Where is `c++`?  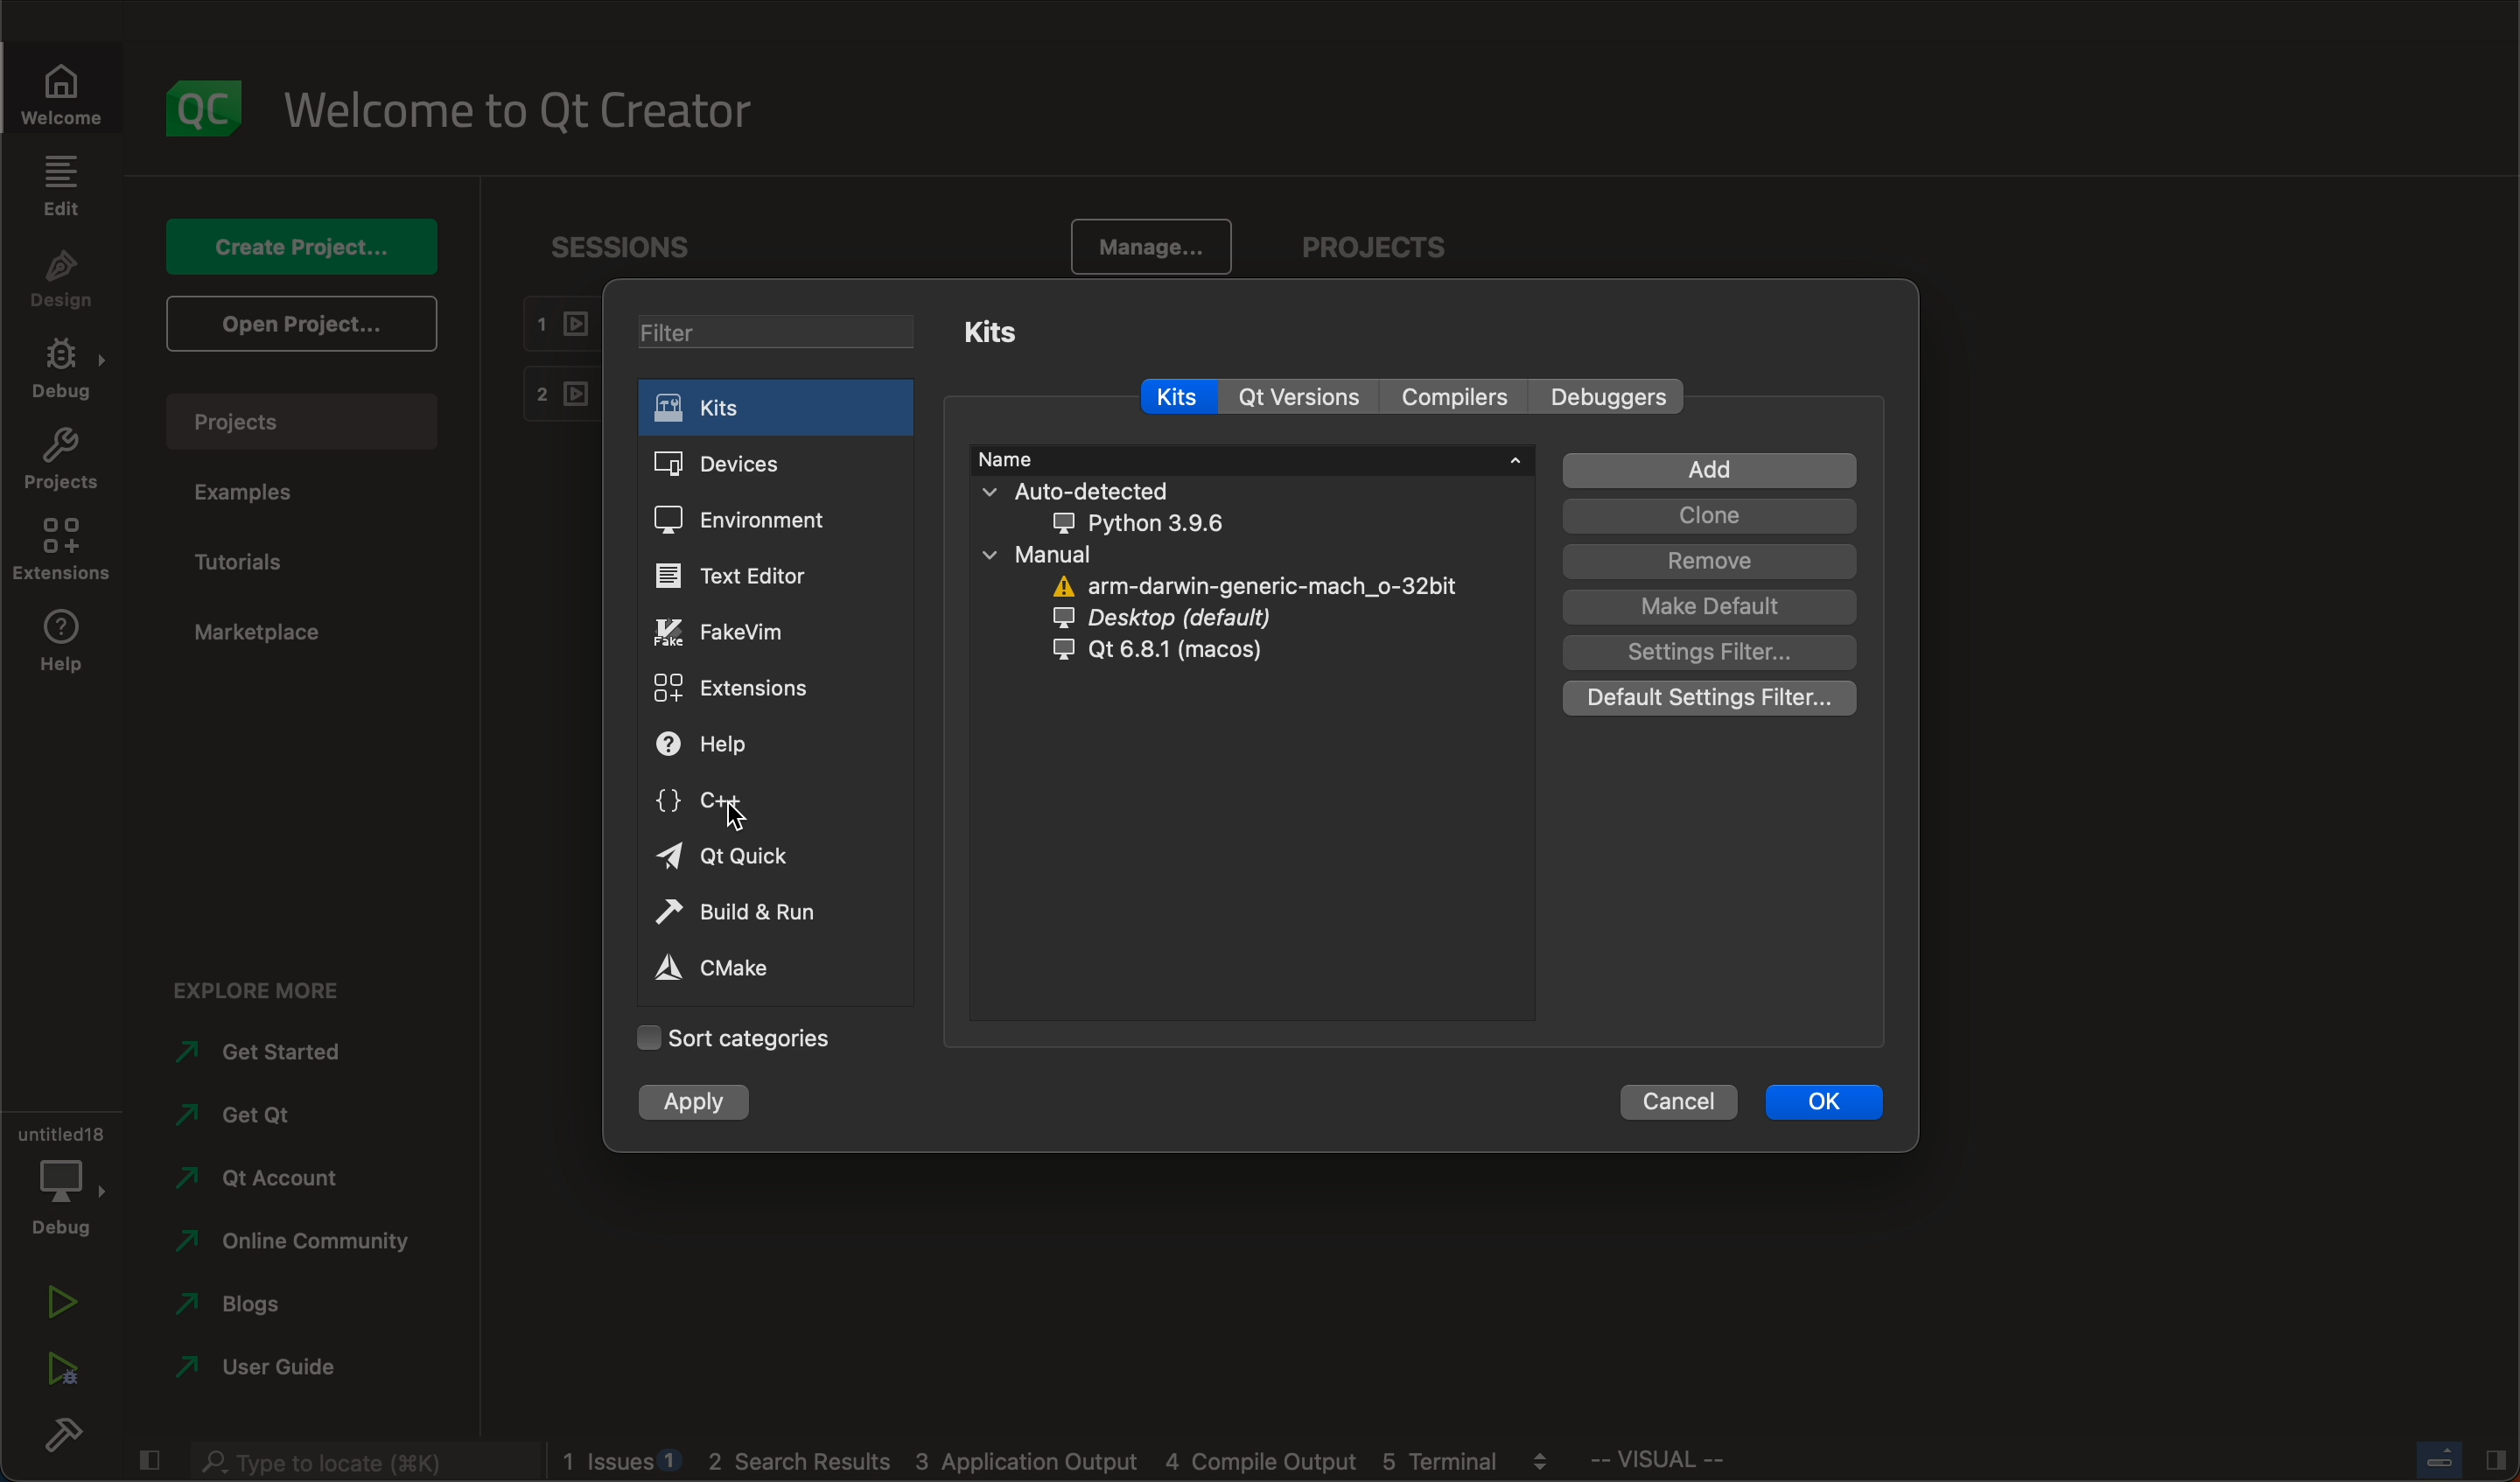
c++ is located at coordinates (723, 805).